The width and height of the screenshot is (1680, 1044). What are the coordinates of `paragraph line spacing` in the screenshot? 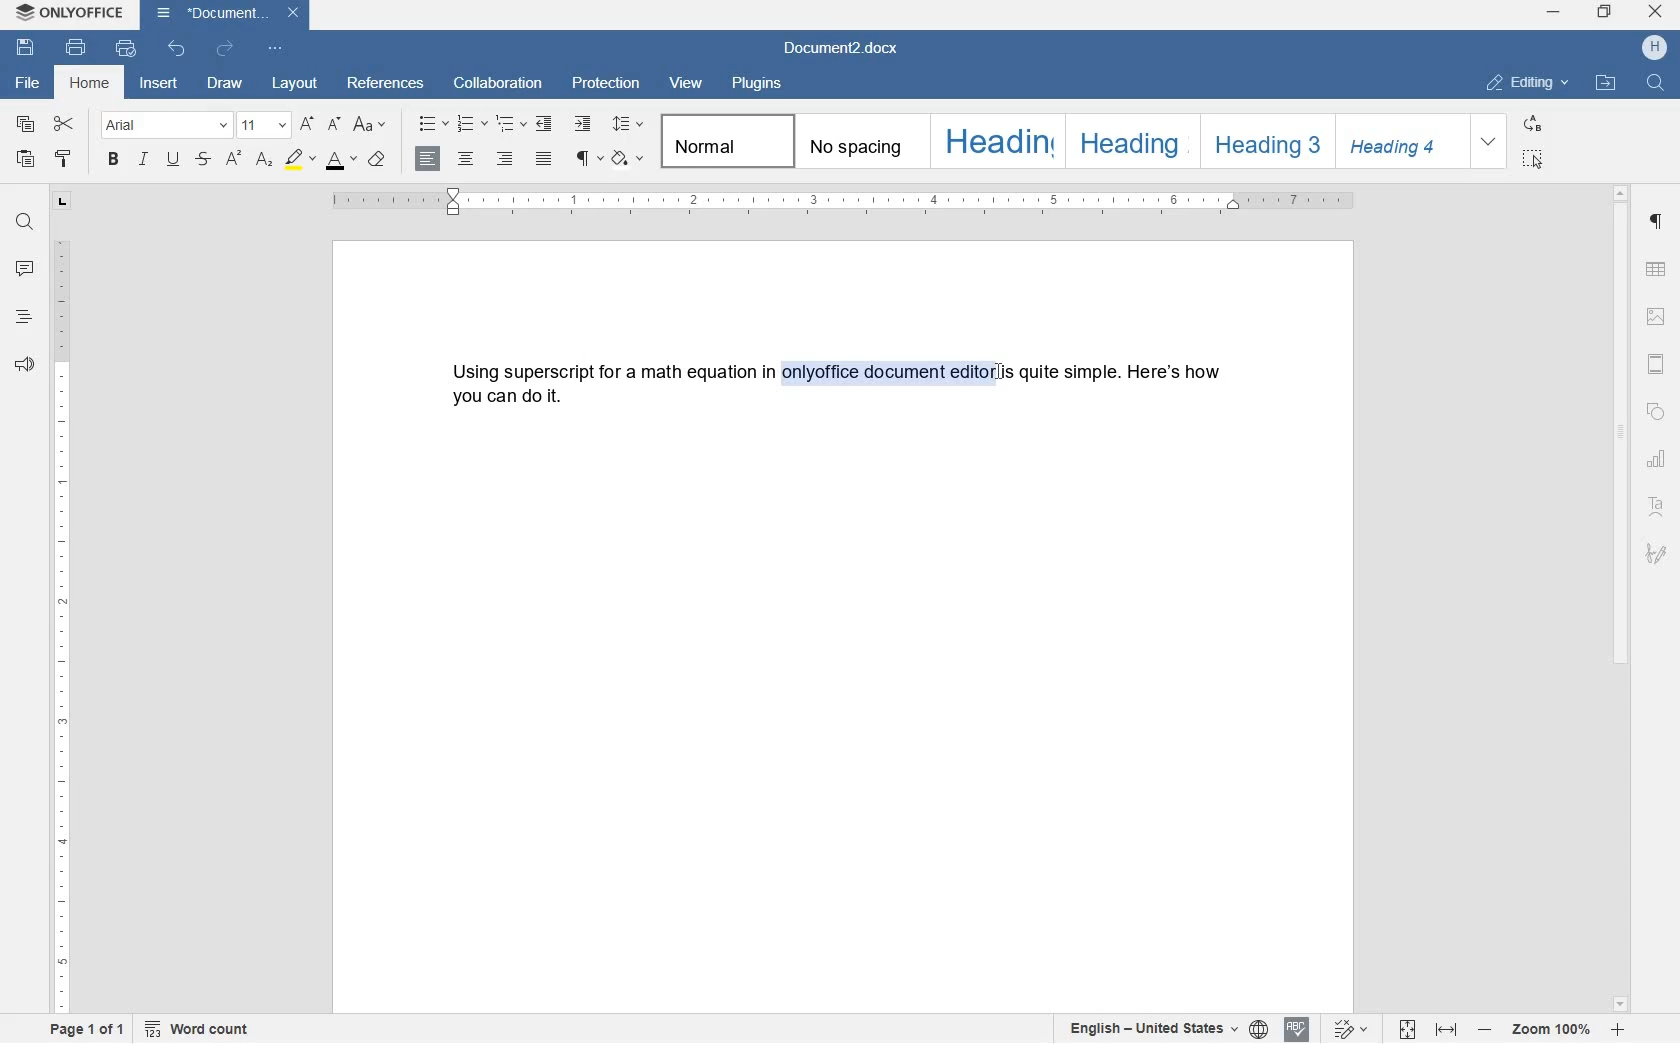 It's located at (627, 123).